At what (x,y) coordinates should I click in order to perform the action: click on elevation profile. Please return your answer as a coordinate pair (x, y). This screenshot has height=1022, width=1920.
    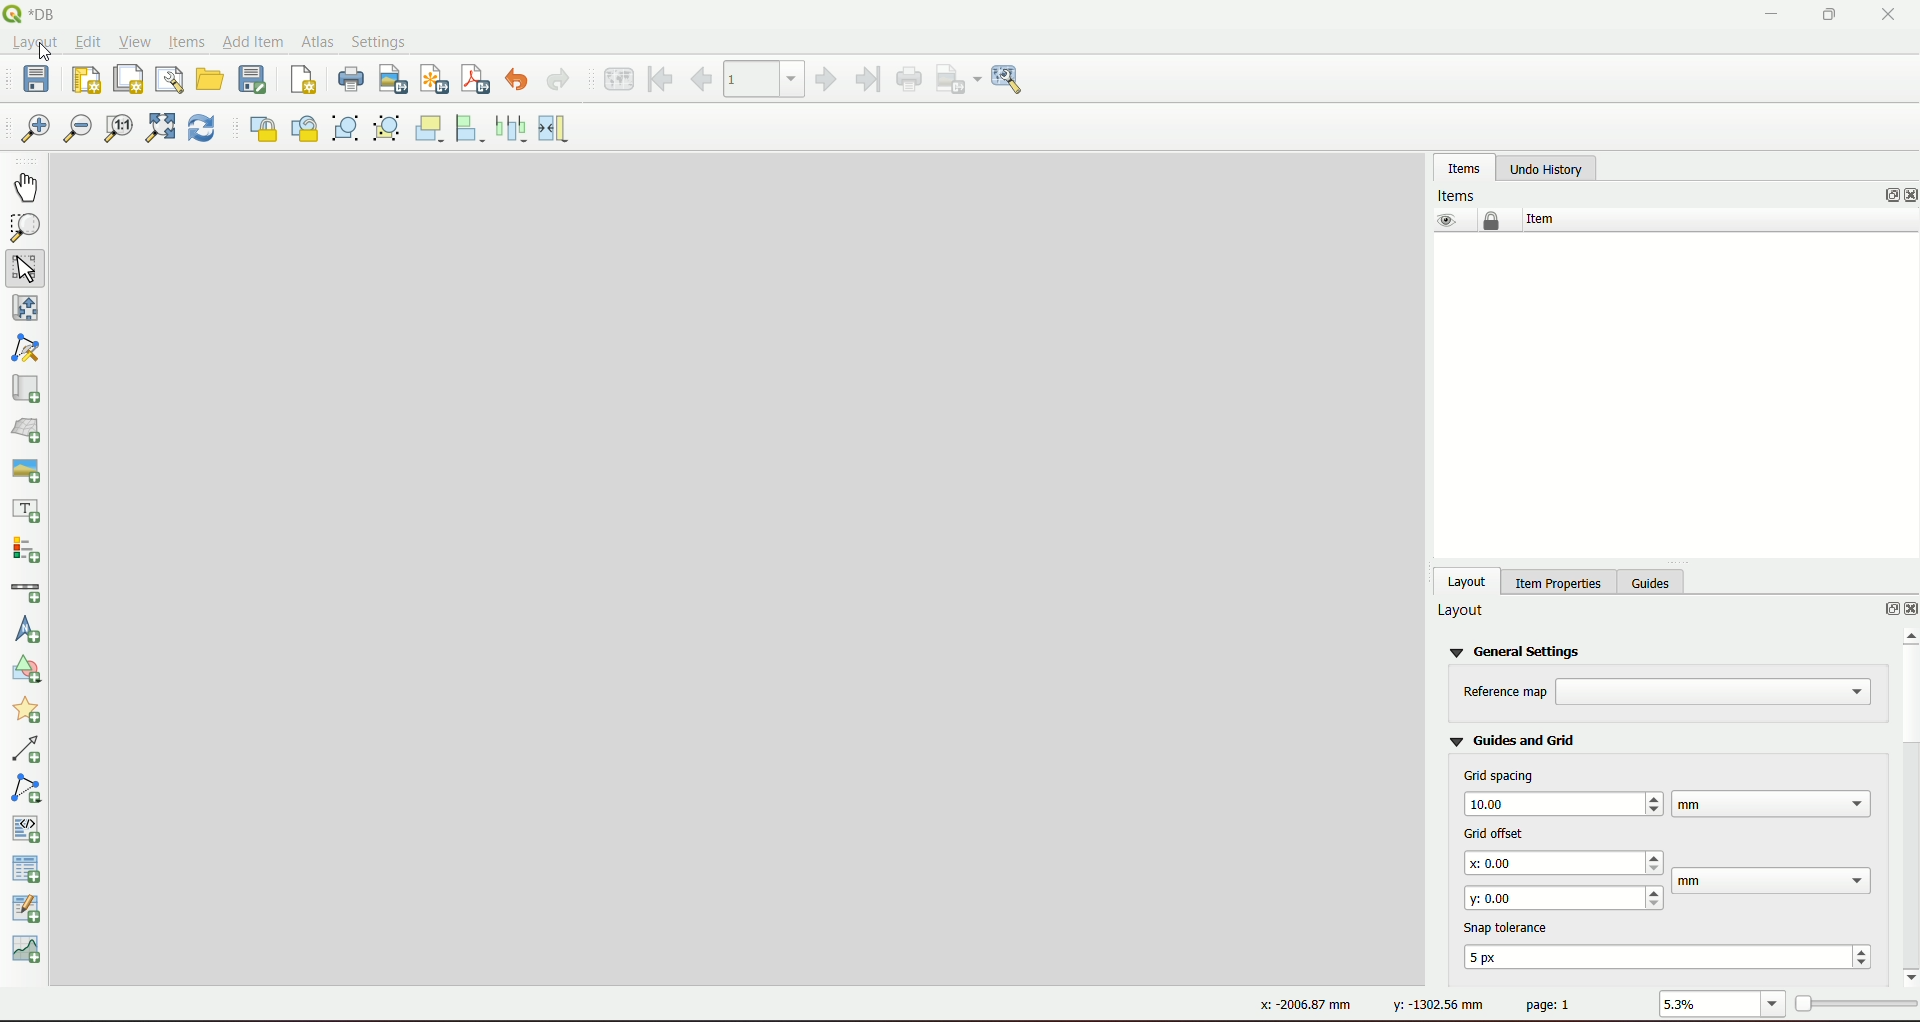
    Looking at the image, I should click on (30, 952).